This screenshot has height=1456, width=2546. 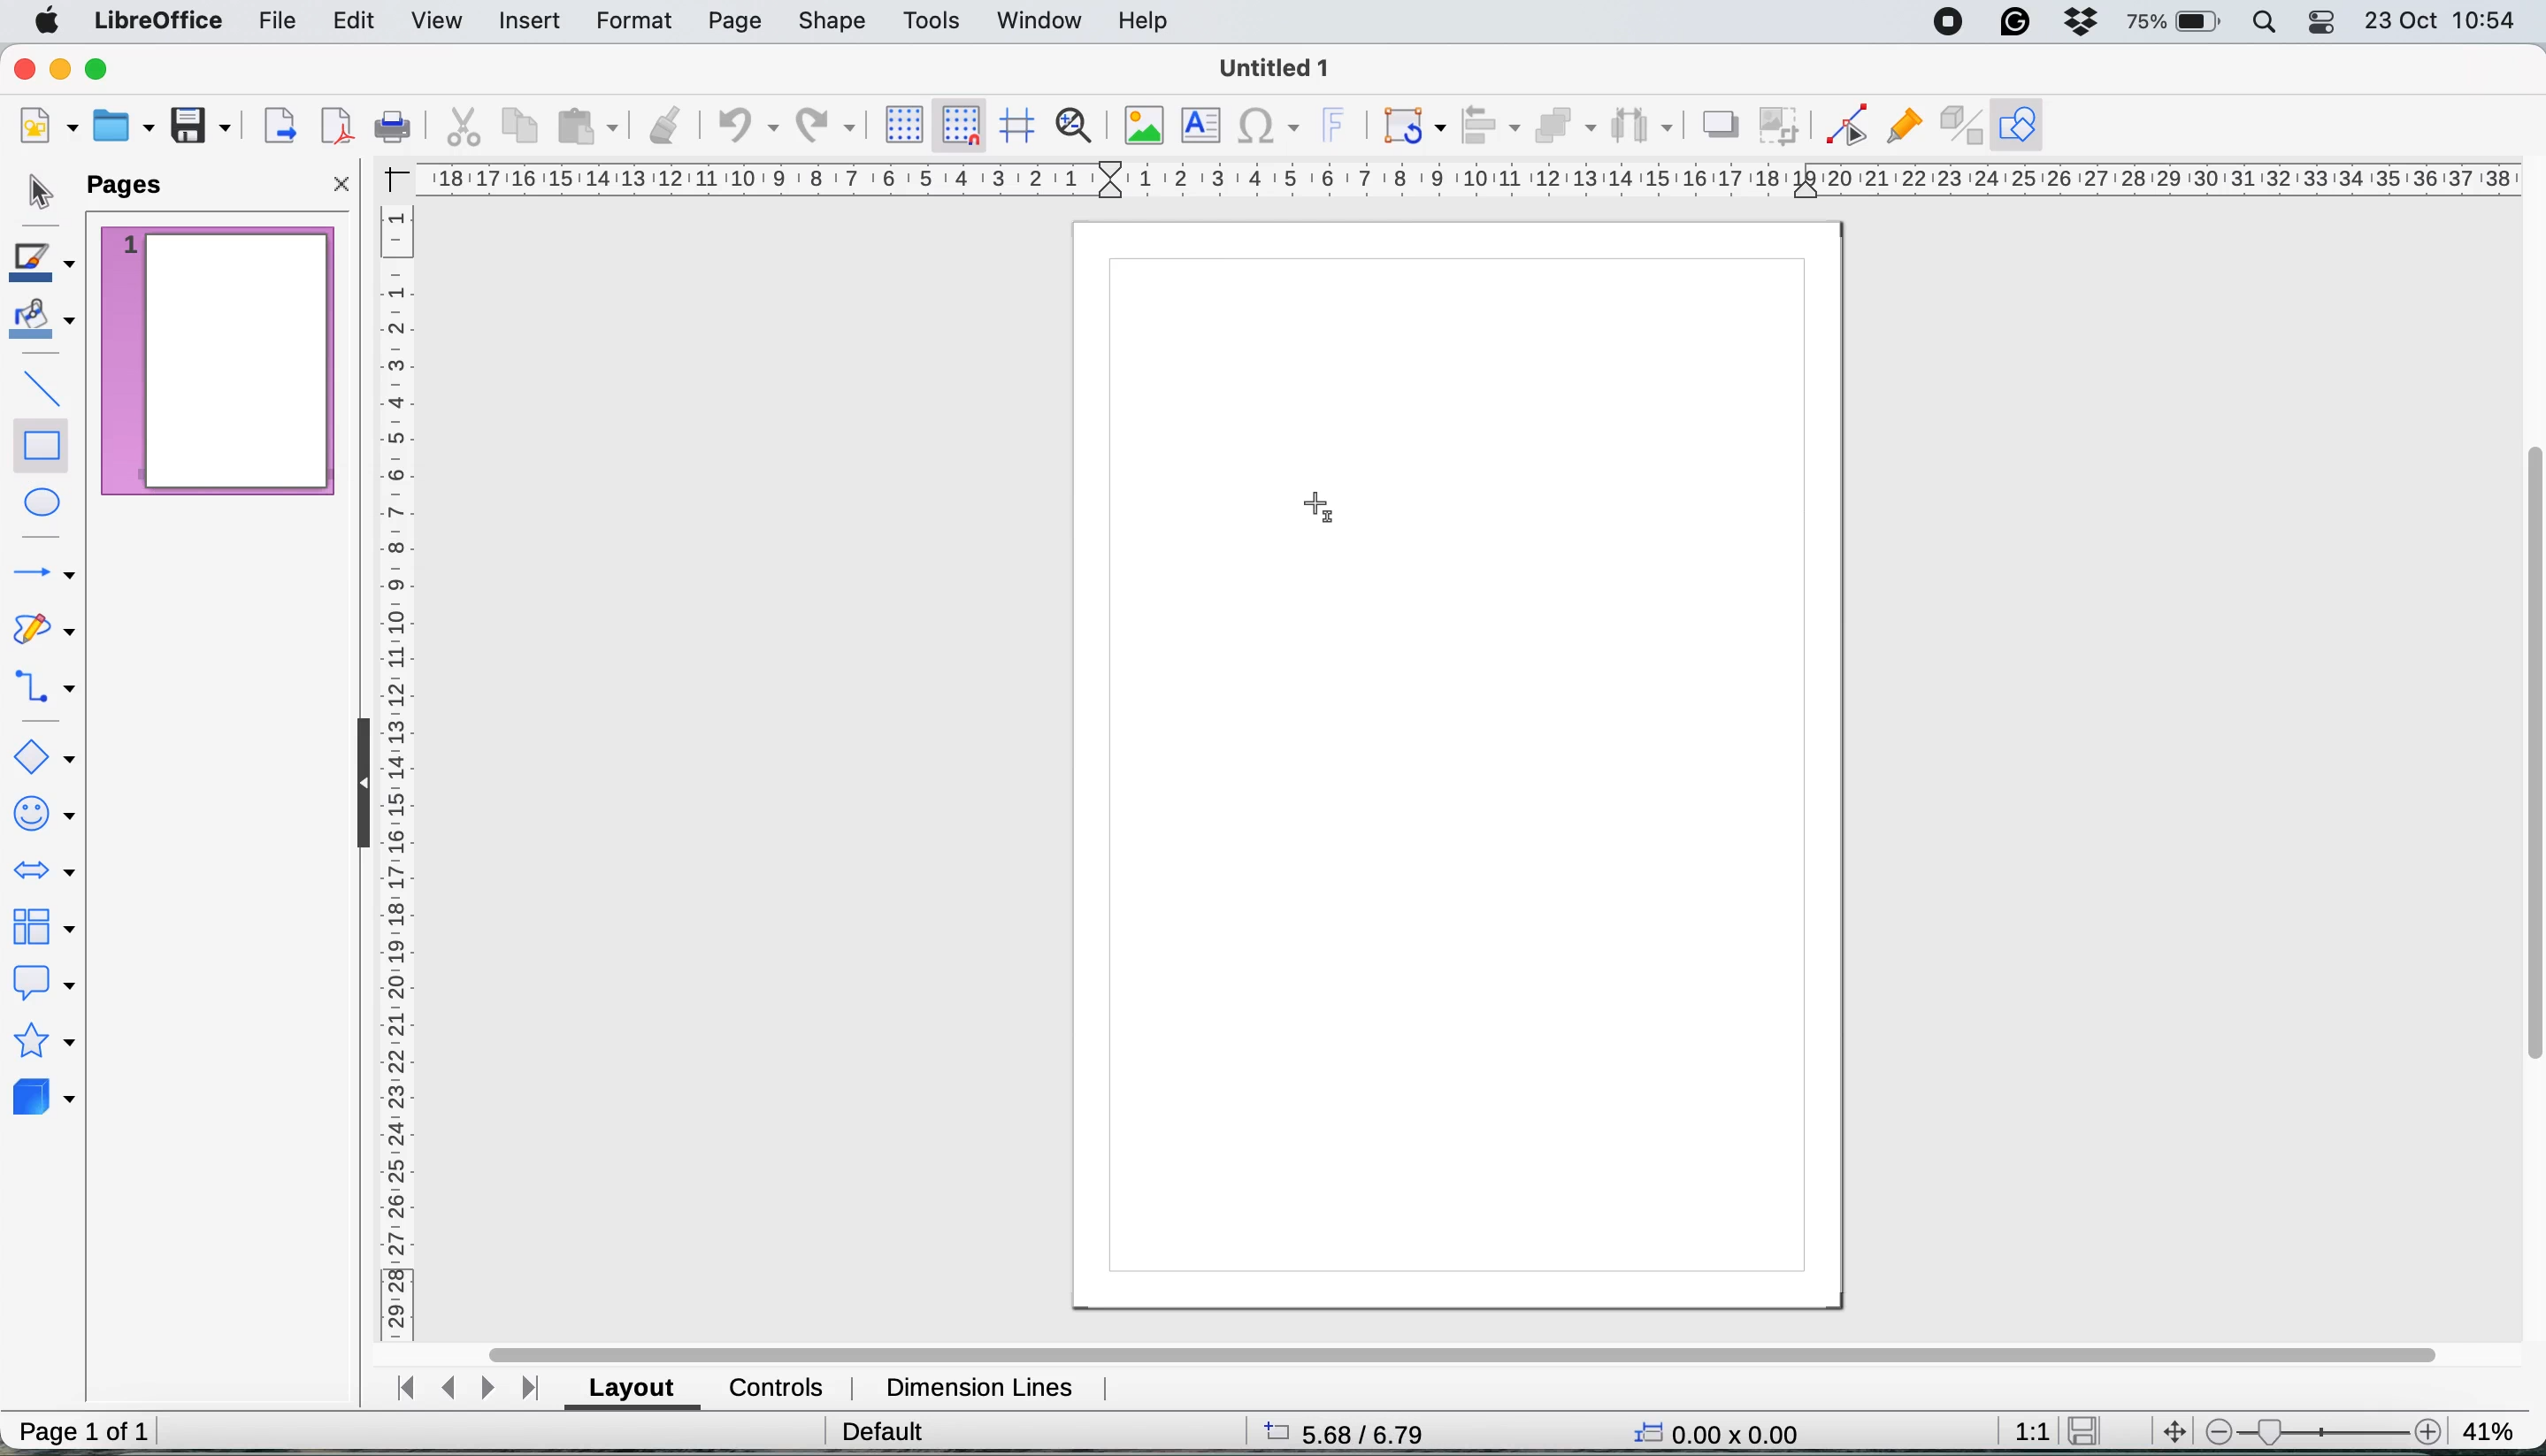 I want to click on align objects, so click(x=1490, y=125).